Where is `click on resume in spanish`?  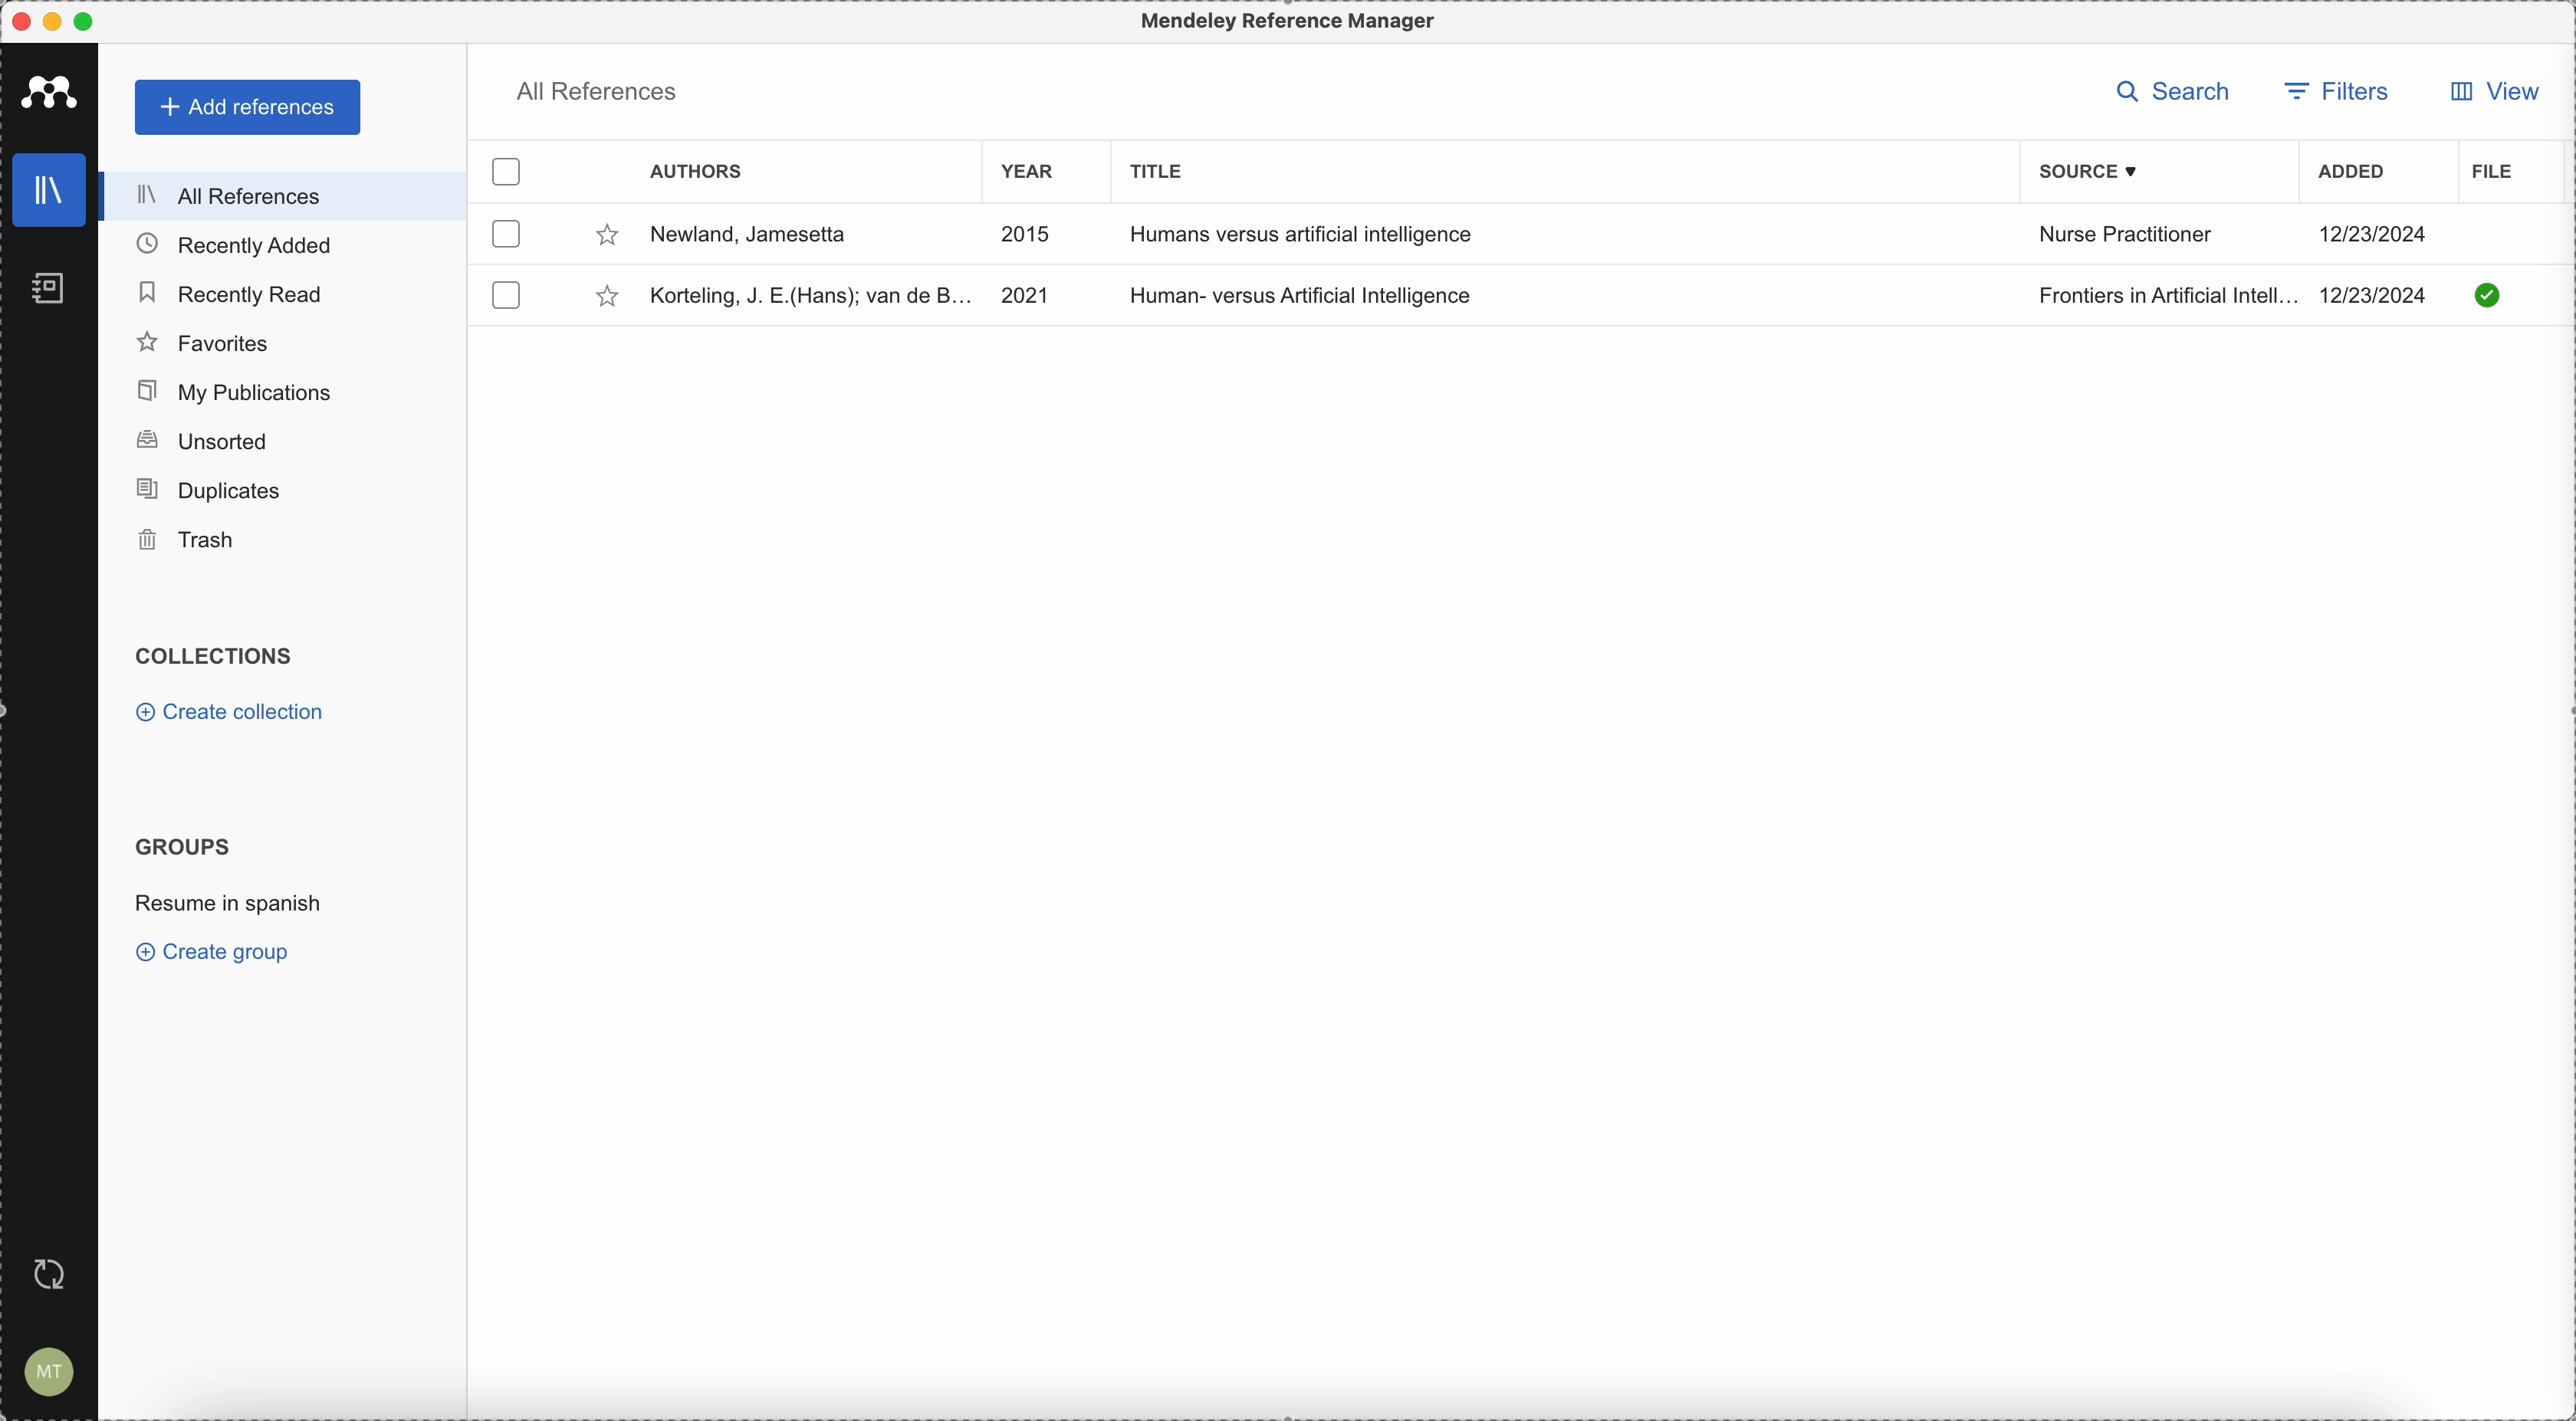 click on resume in spanish is located at coordinates (232, 907).